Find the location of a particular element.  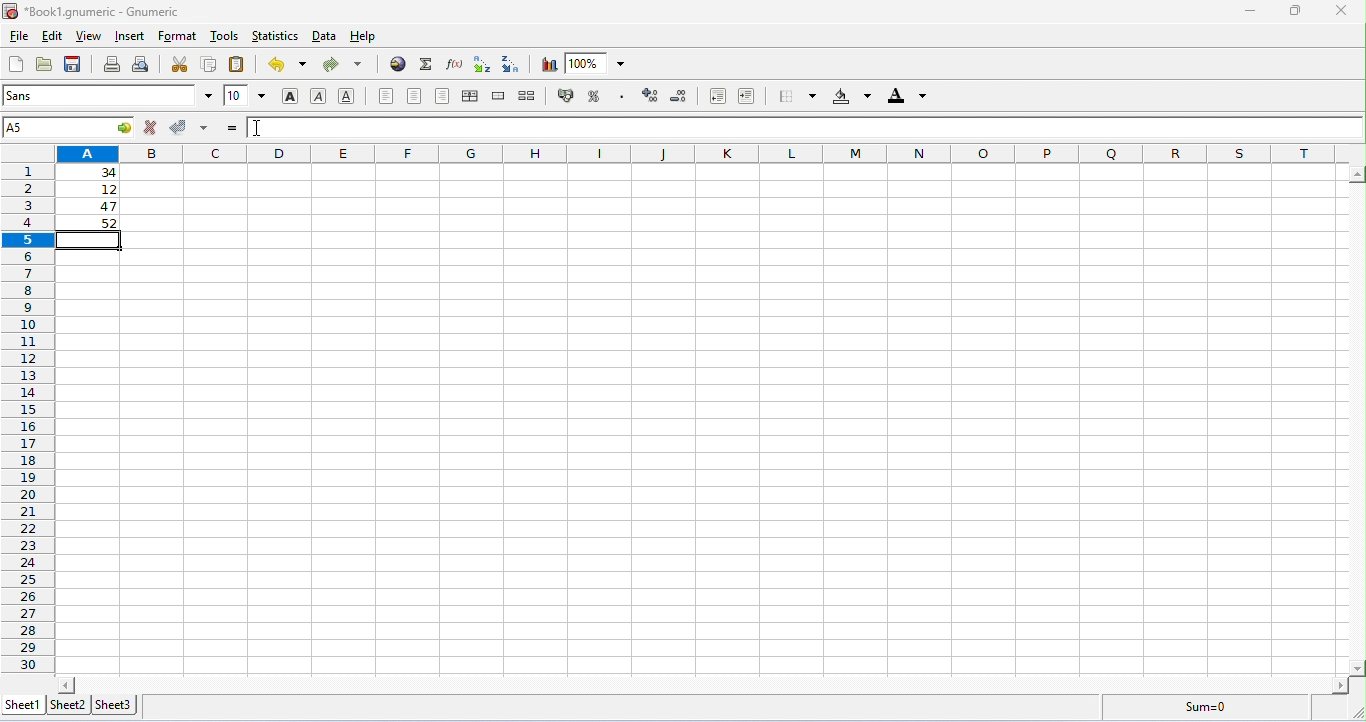

copy is located at coordinates (209, 63).